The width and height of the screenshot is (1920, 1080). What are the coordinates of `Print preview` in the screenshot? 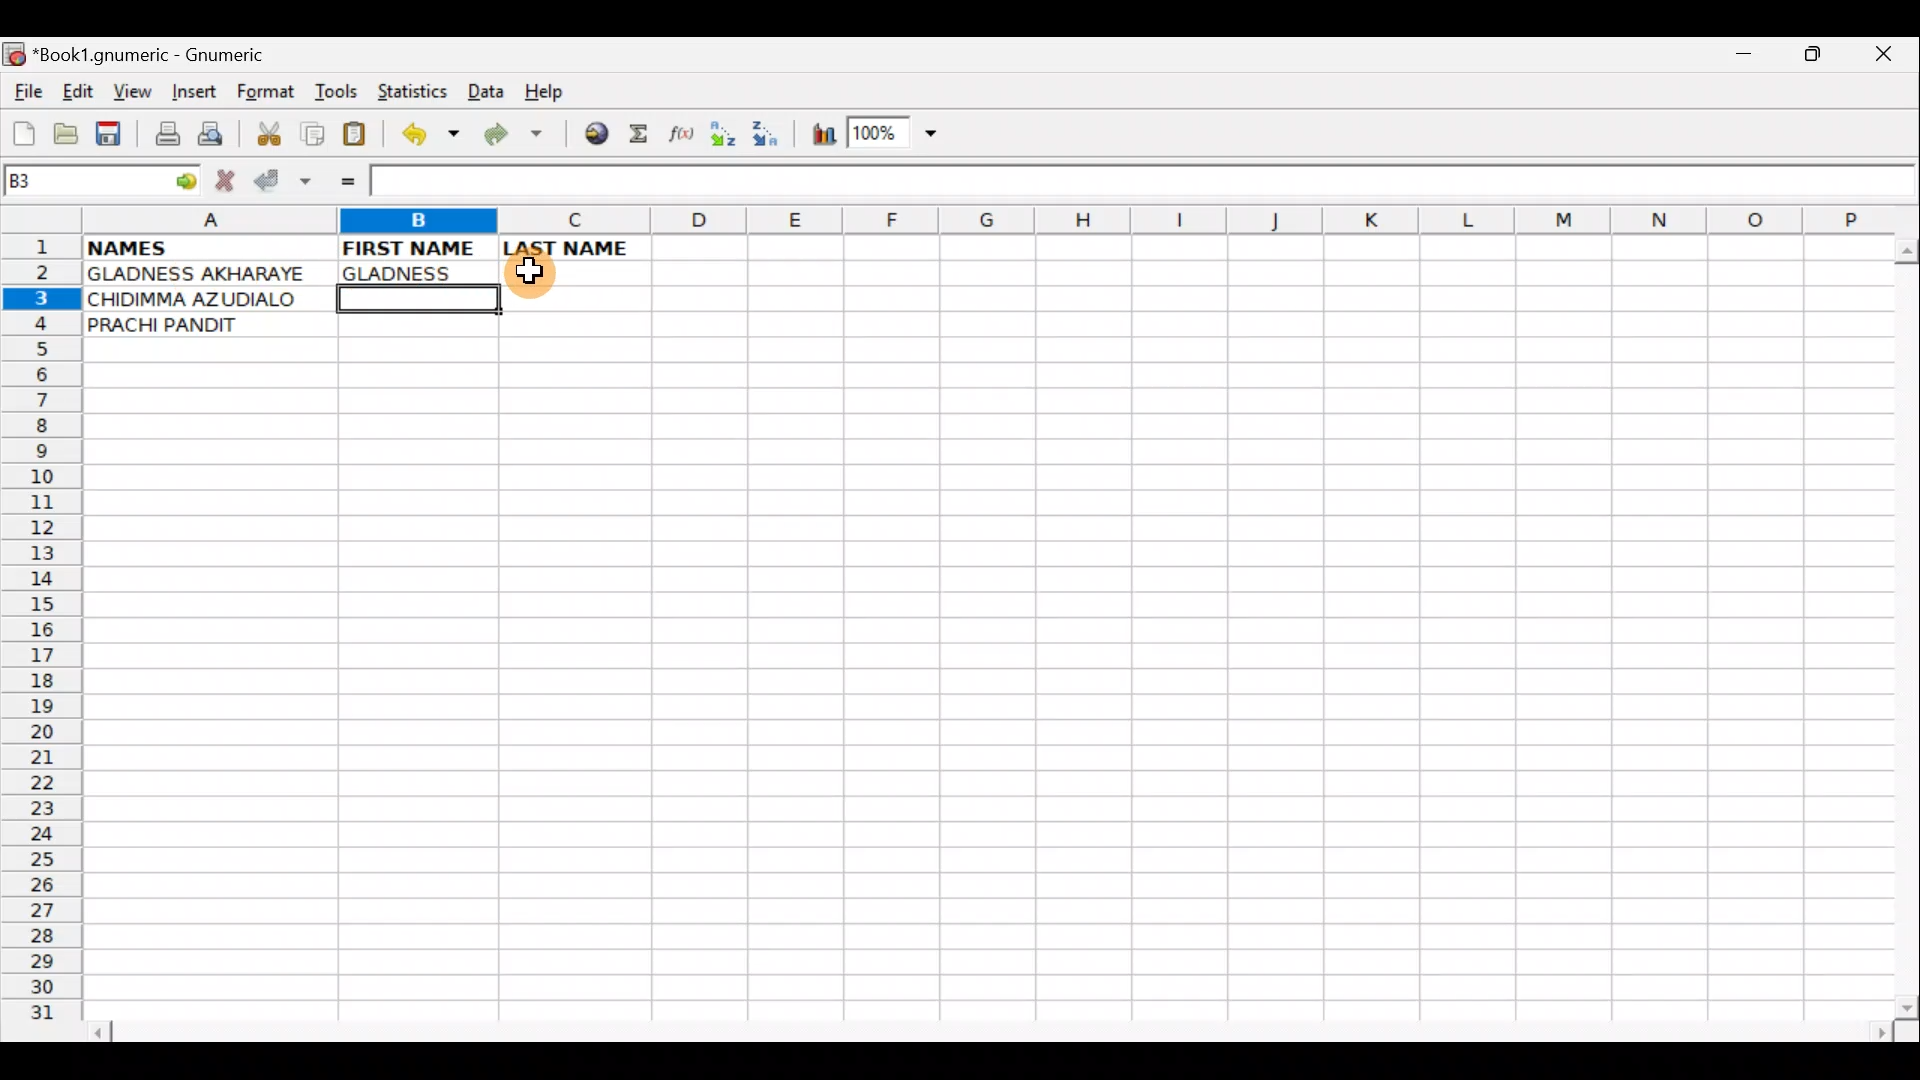 It's located at (211, 138).